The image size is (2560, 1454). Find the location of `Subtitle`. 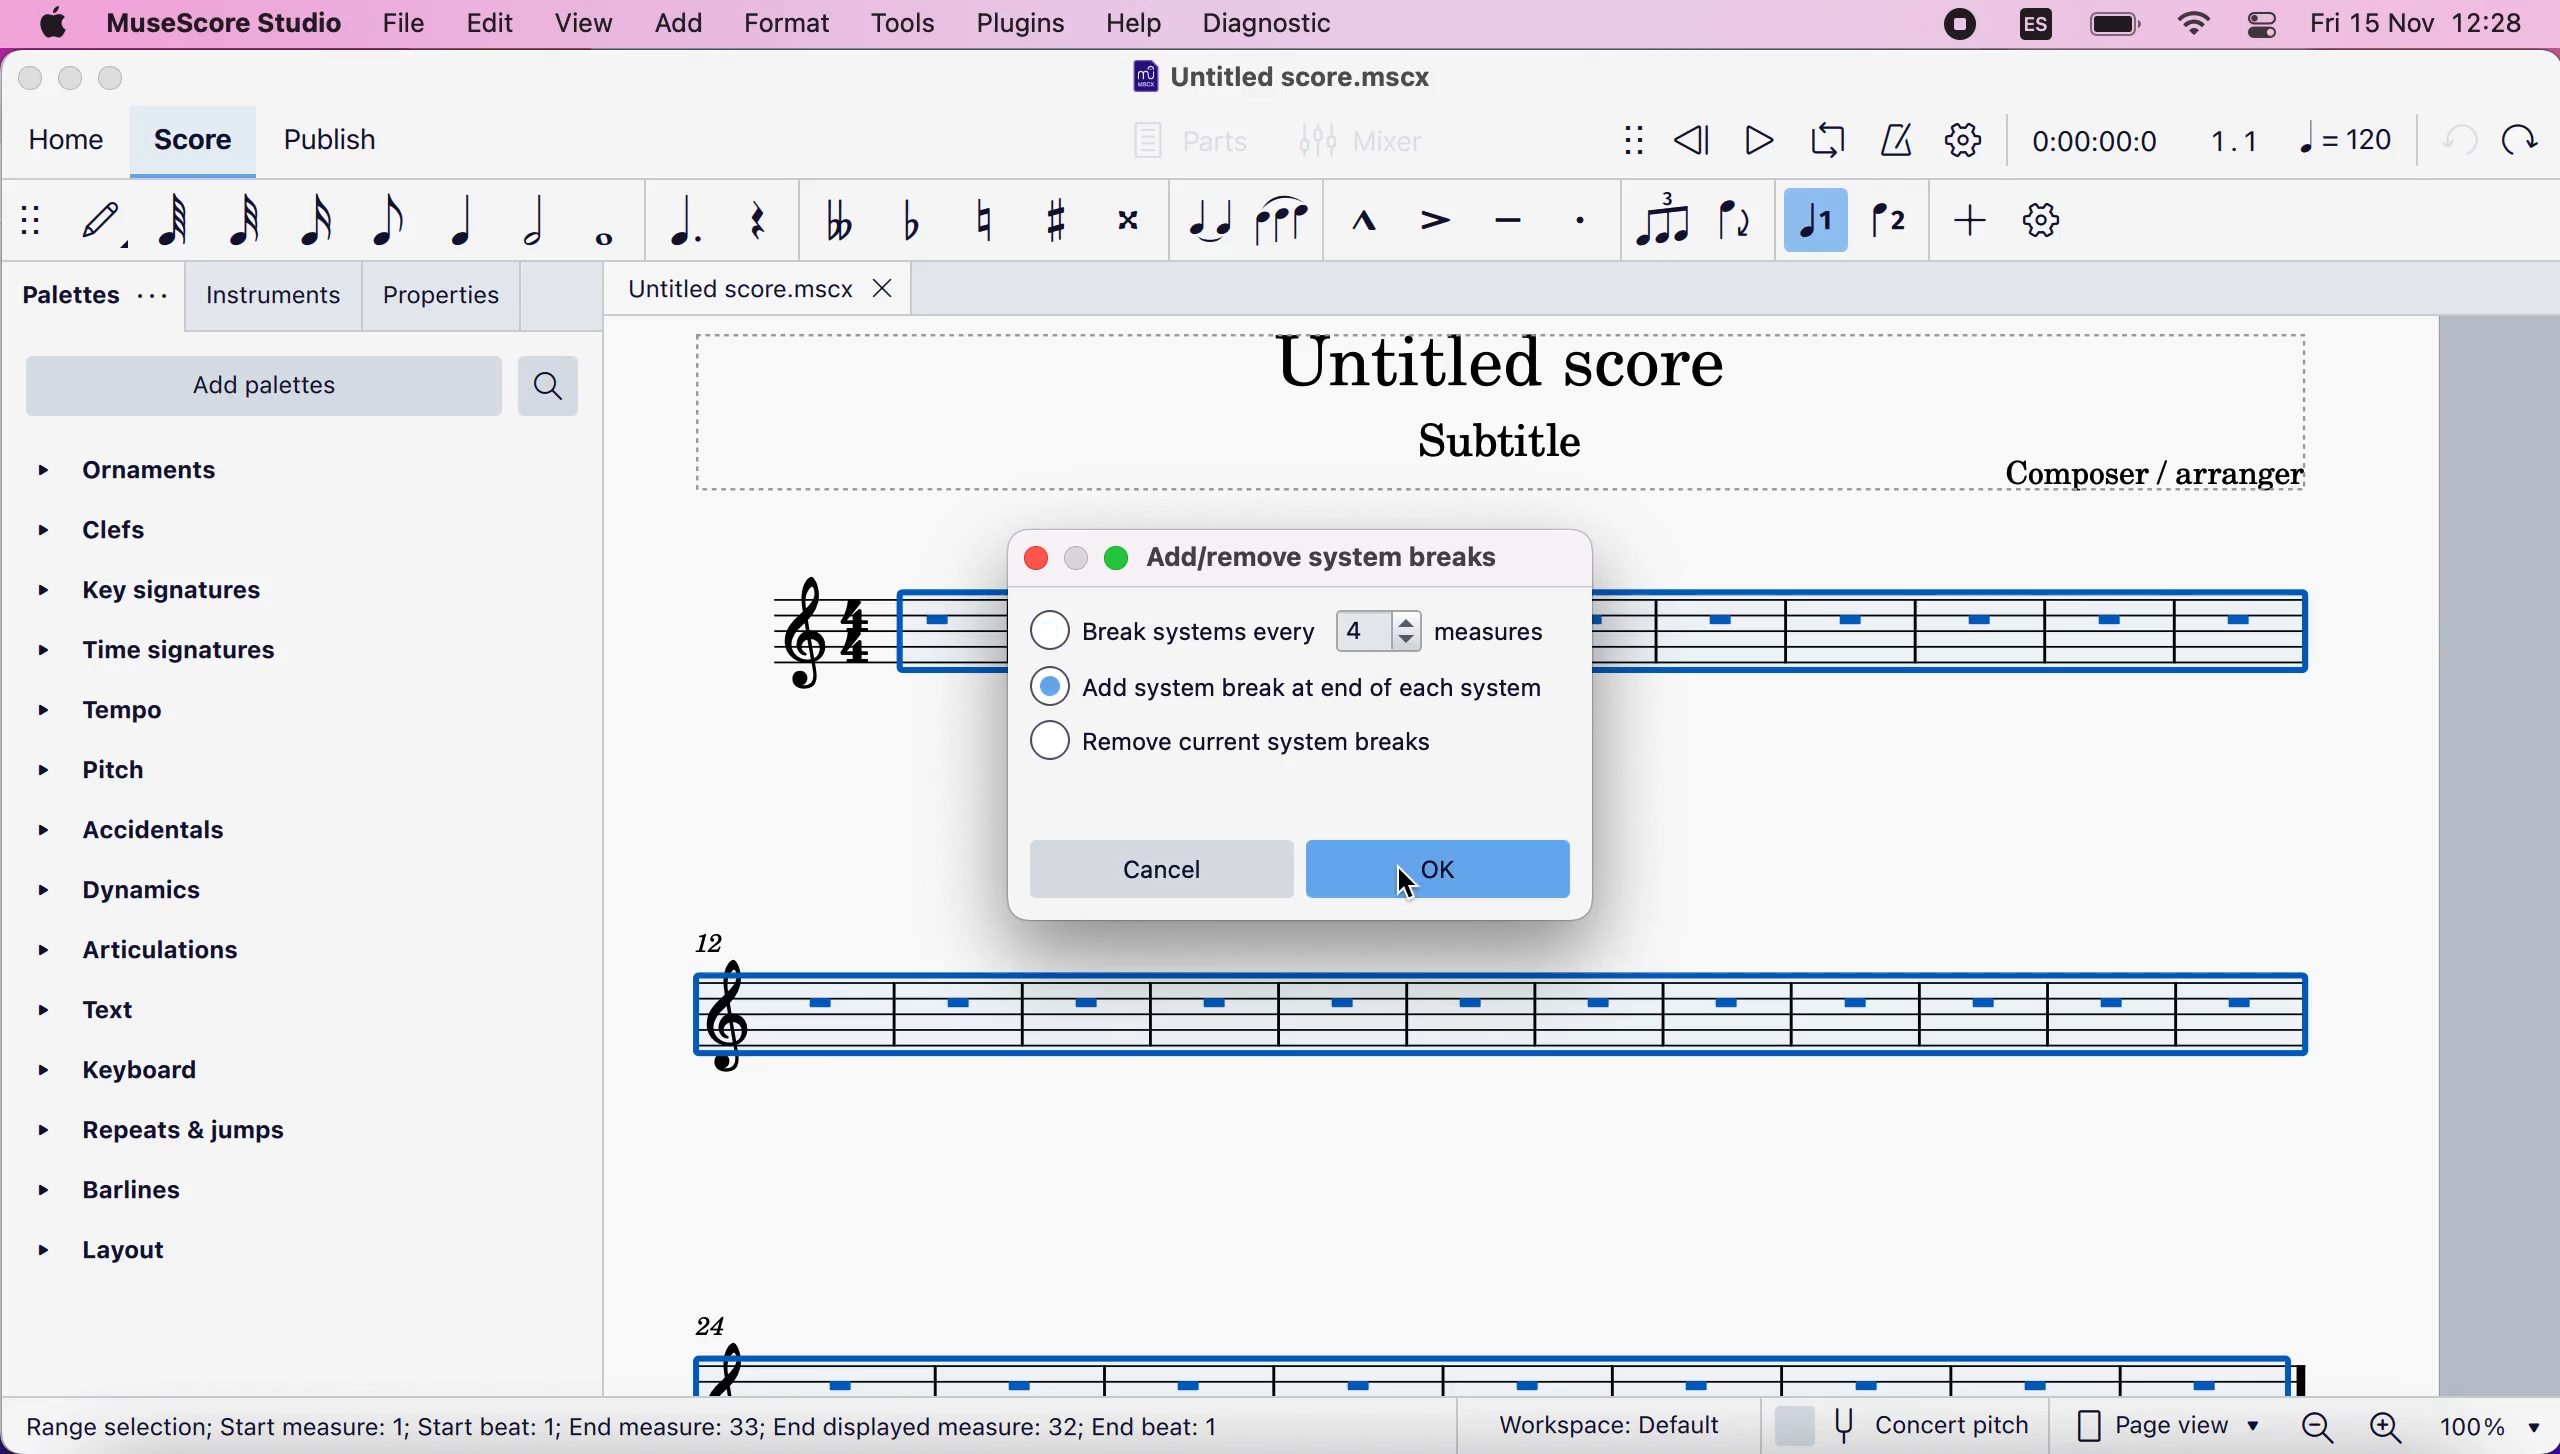

Subtitle is located at coordinates (1505, 438).